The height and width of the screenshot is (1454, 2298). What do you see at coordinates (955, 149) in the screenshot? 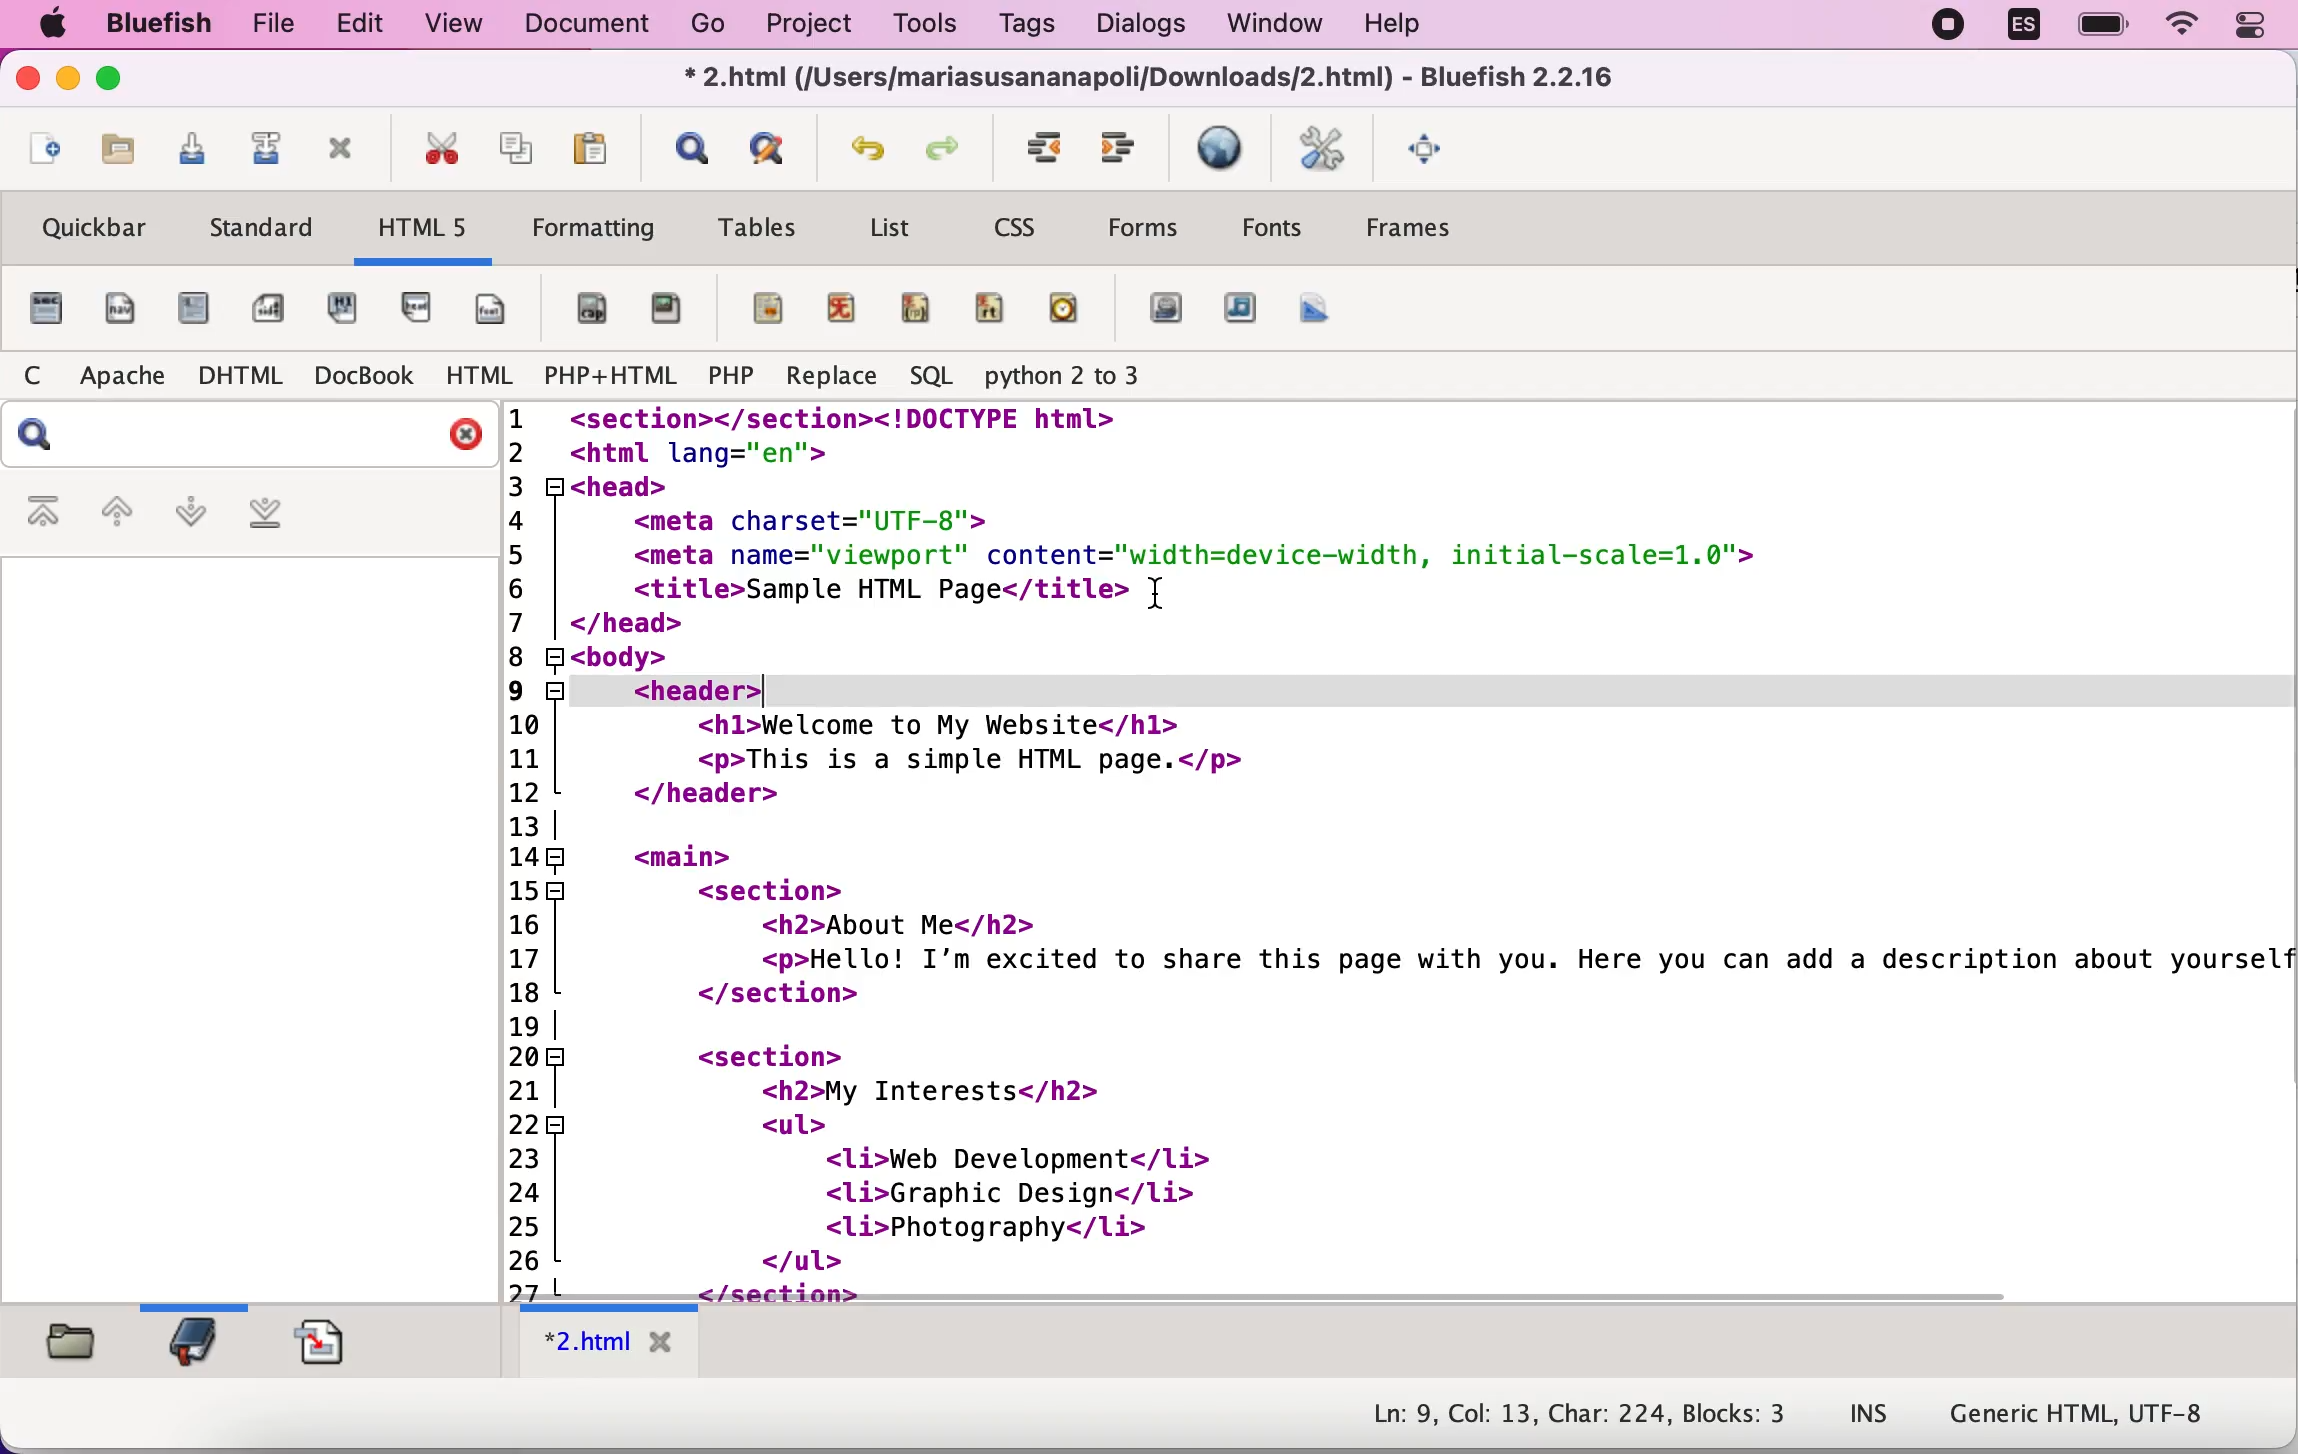
I see `Redo` at bounding box center [955, 149].